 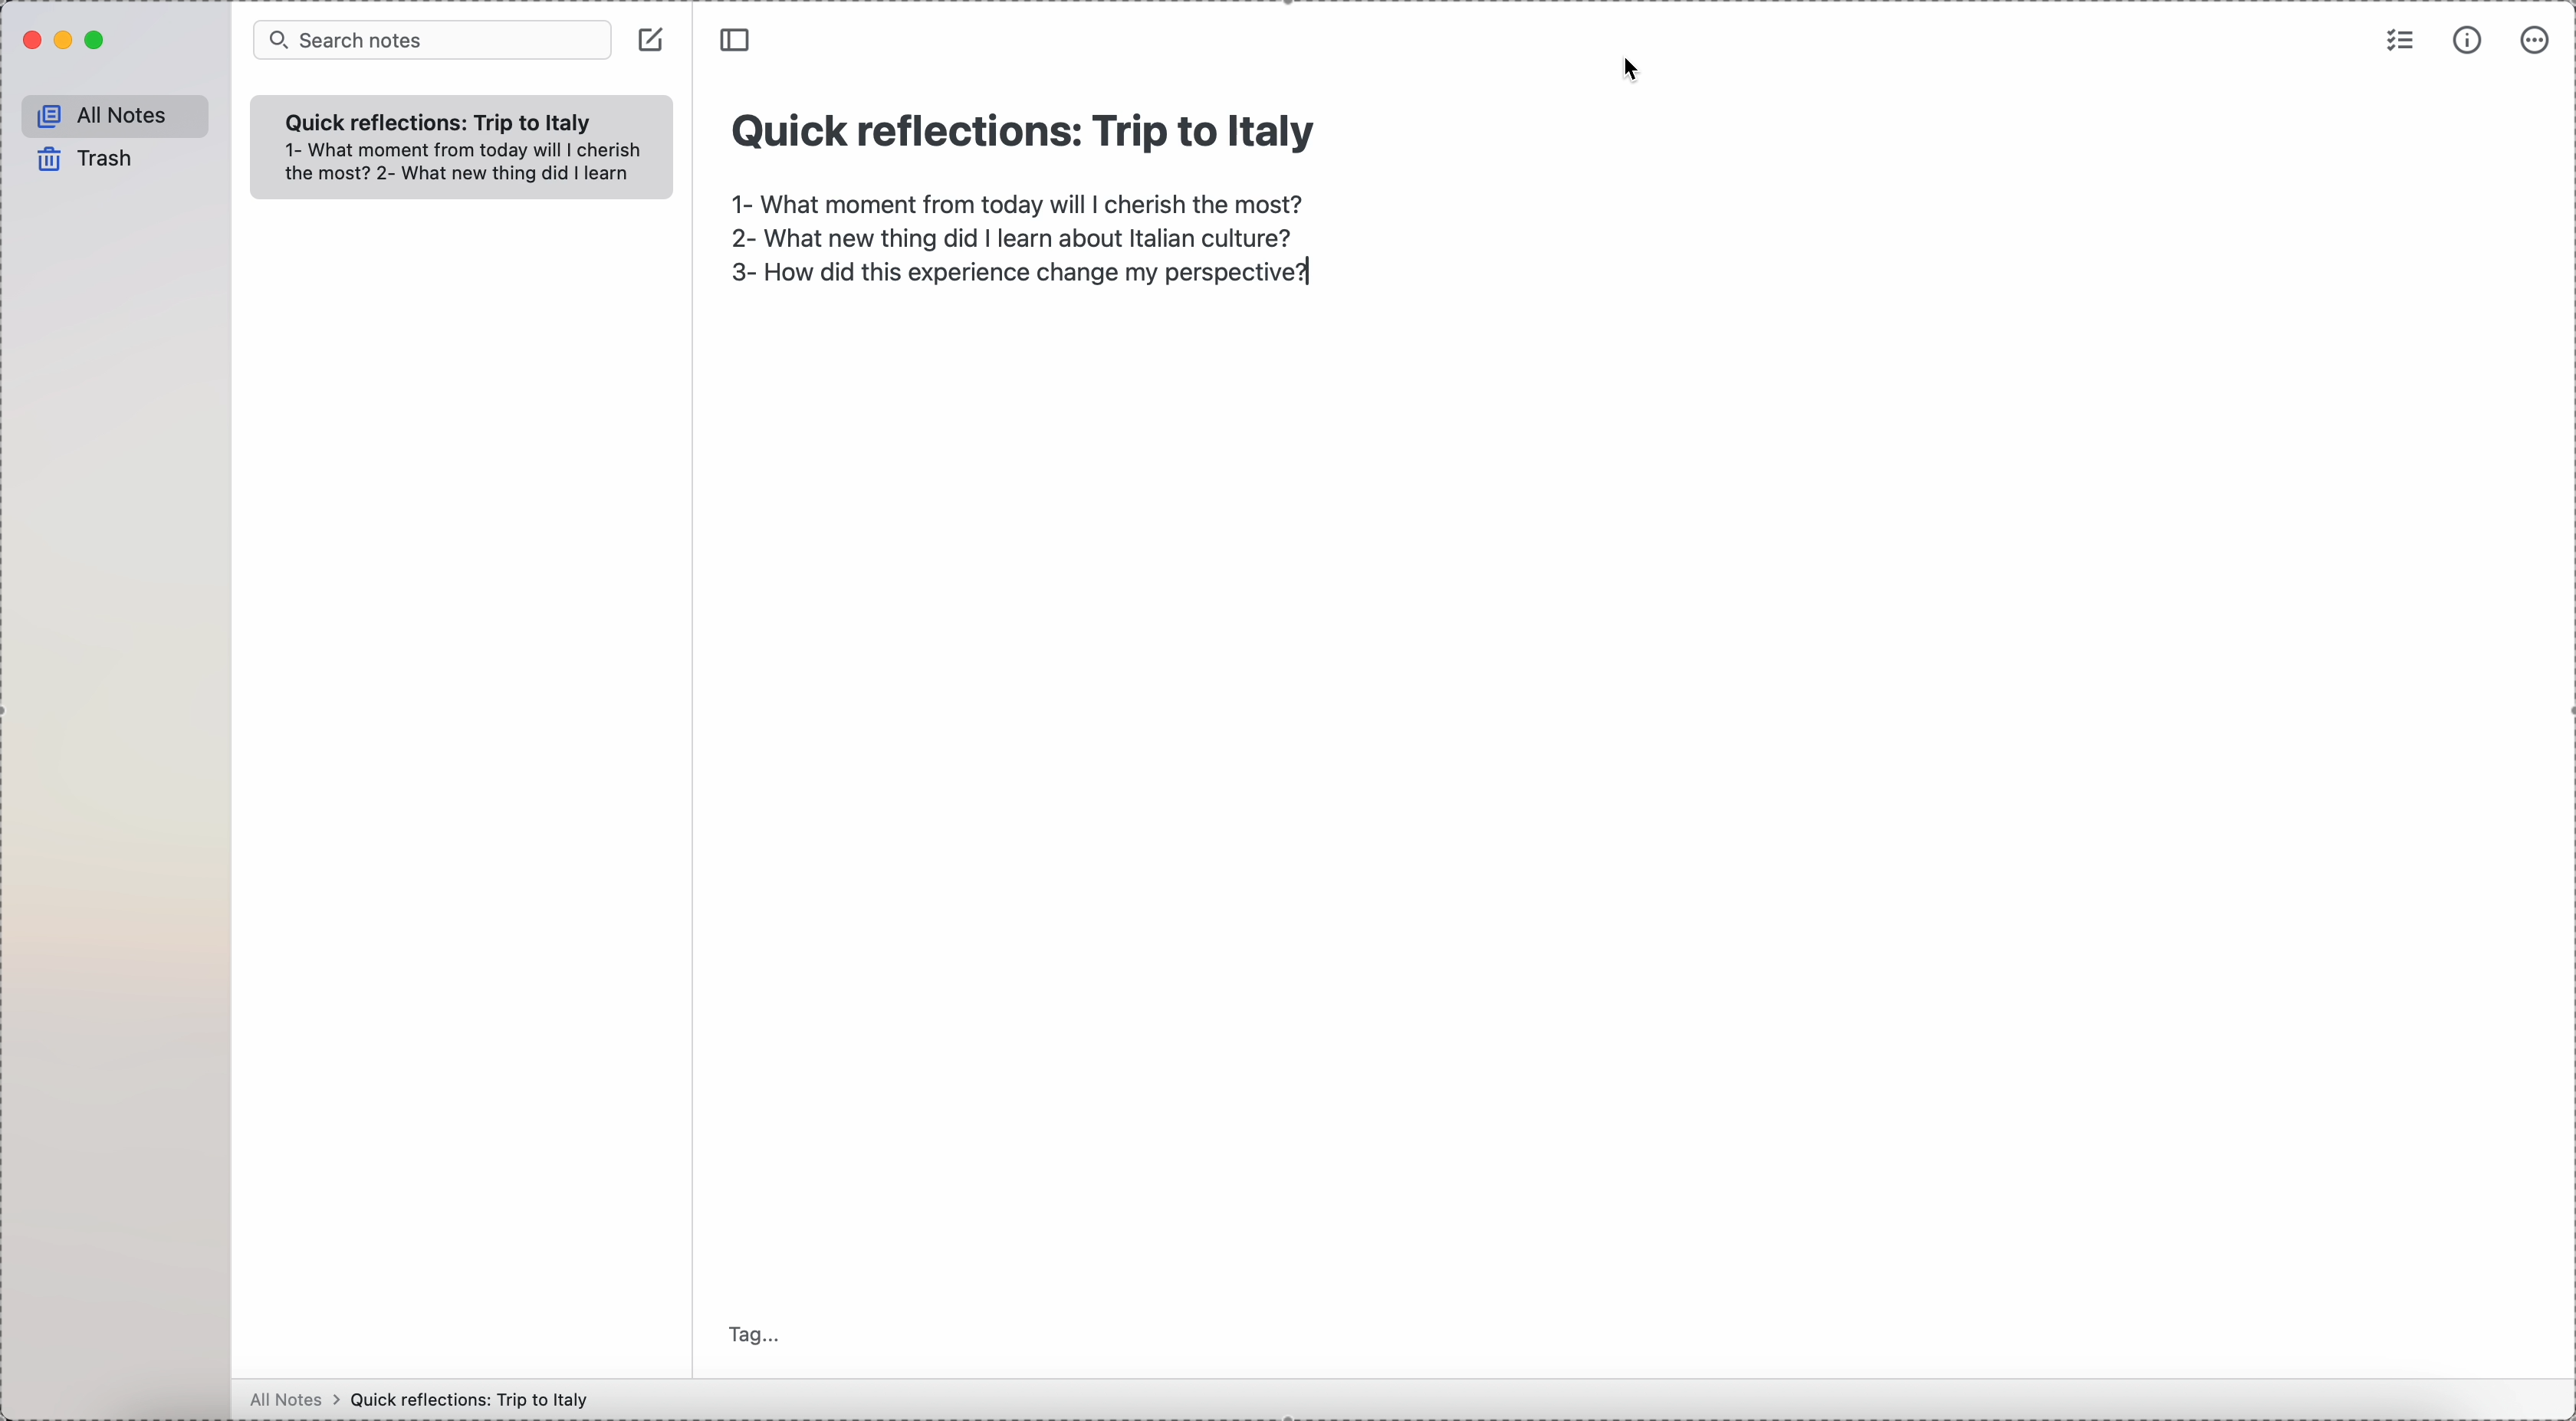 I want to click on trash, so click(x=82, y=160).